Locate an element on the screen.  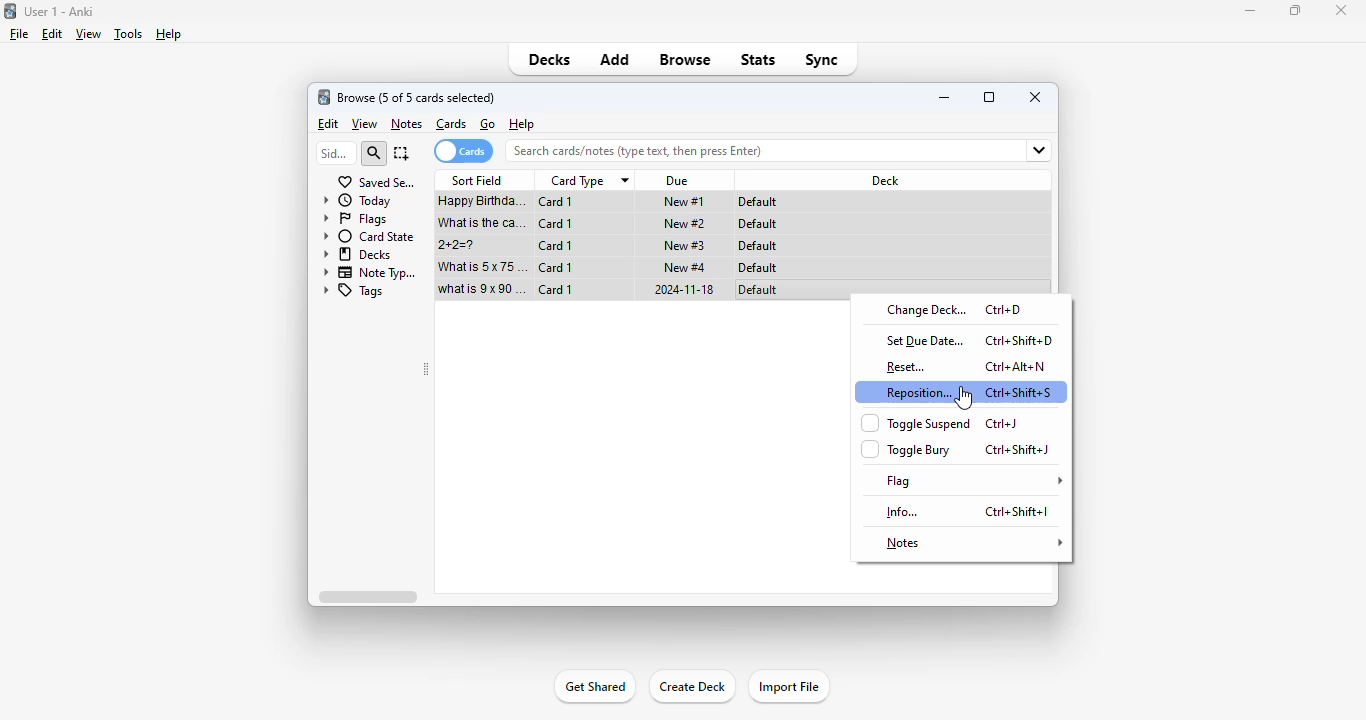
shortcut for reset is located at coordinates (1016, 366).